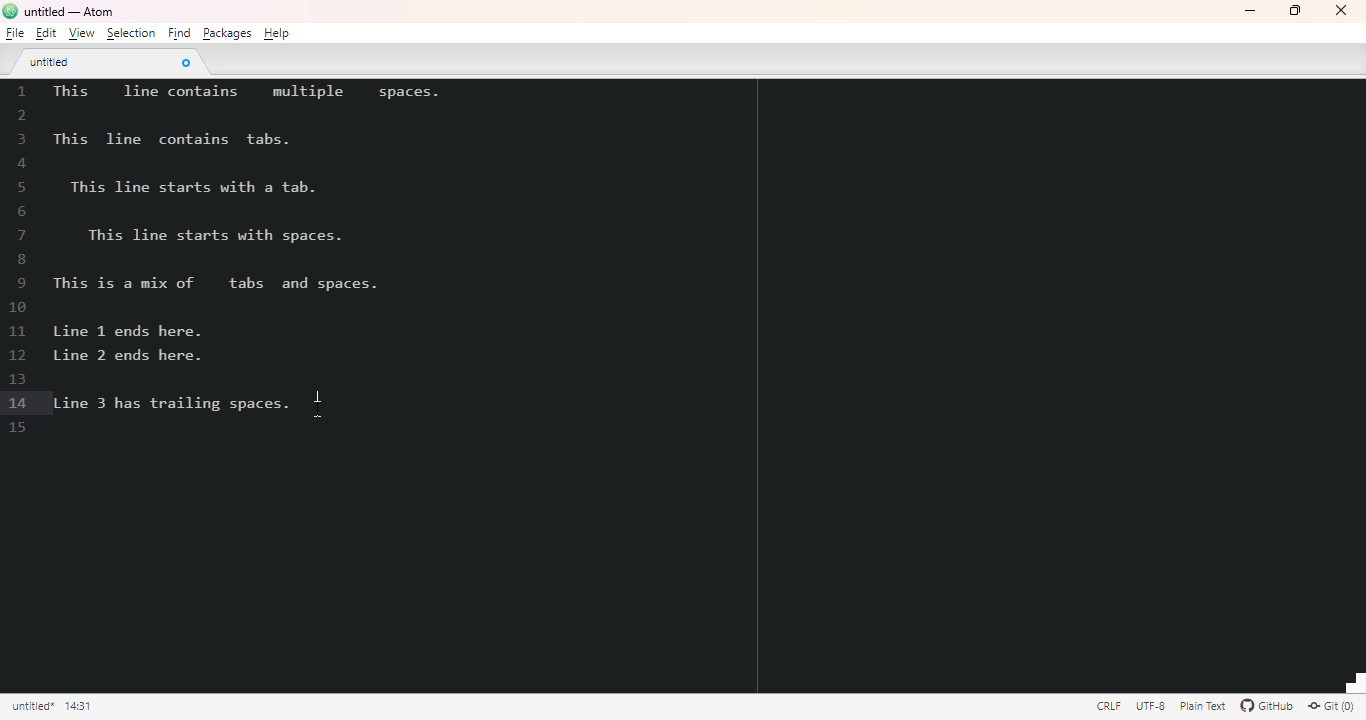  Describe the element at coordinates (45, 33) in the screenshot. I see `edit` at that location.